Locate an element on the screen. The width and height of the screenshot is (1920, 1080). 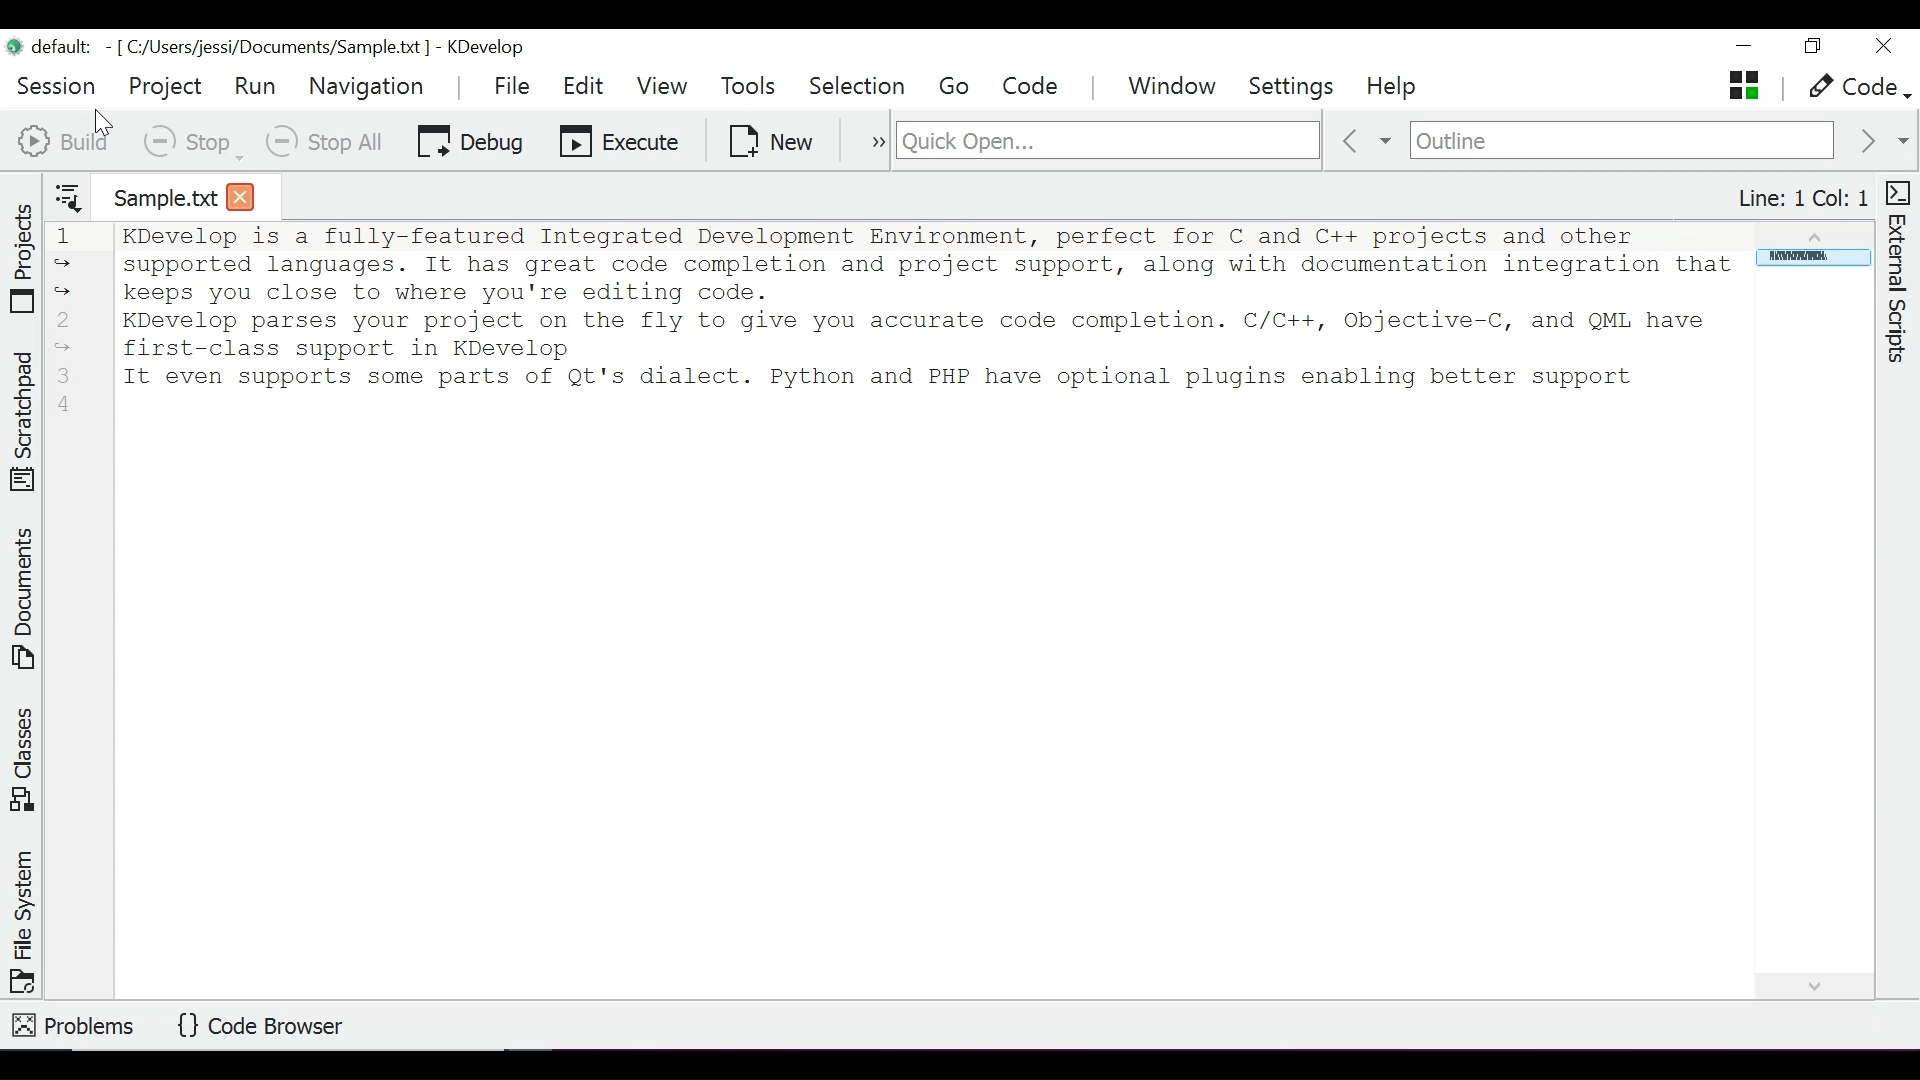
Line and Column is located at coordinates (1805, 197).